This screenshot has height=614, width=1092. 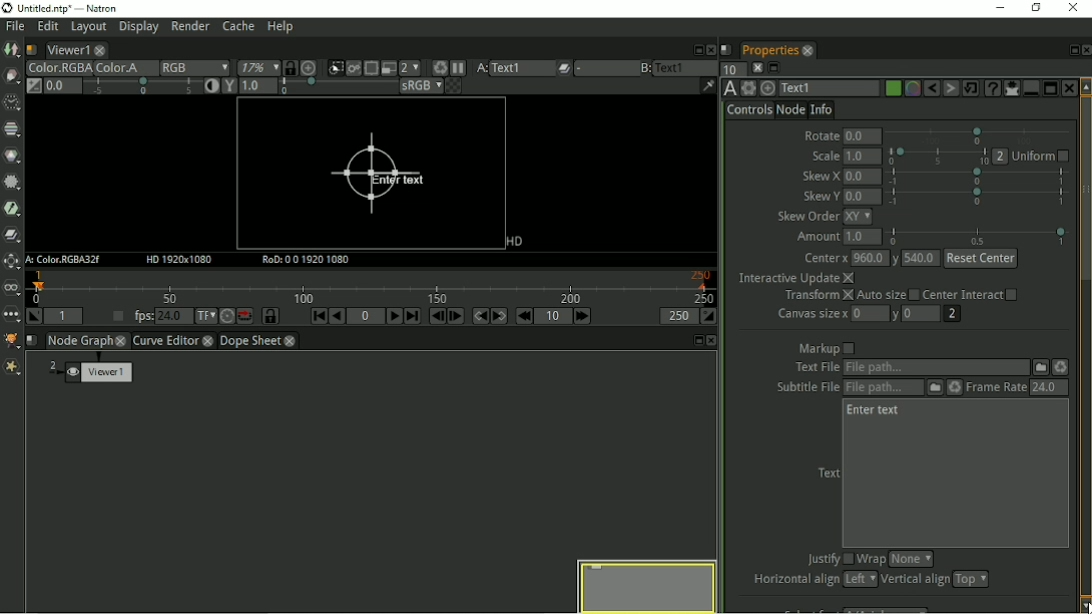 What do you see at coordinates (564, 68) in the screenshot?
I see `Operations applied between A and B` at bounding box center [564, 68].